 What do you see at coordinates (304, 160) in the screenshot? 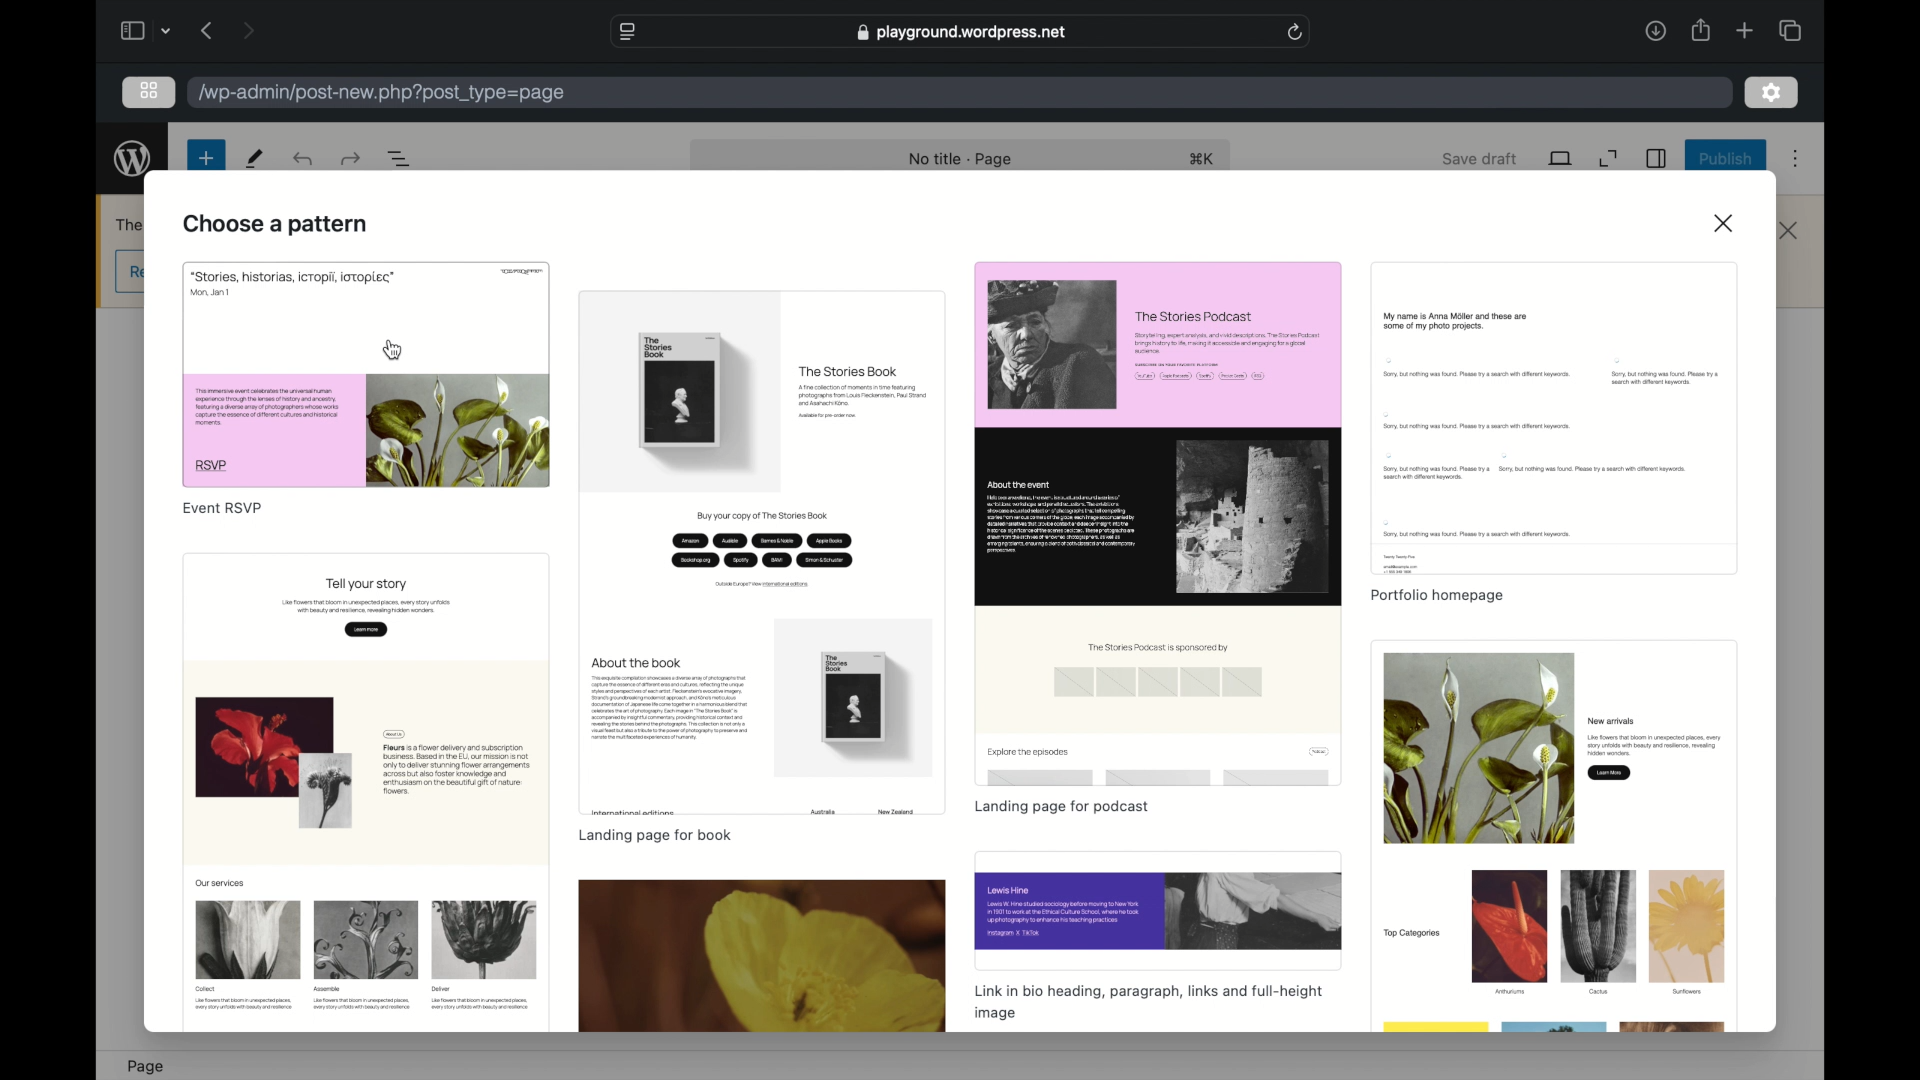
I see `redo` at bounding box center [304, 160].